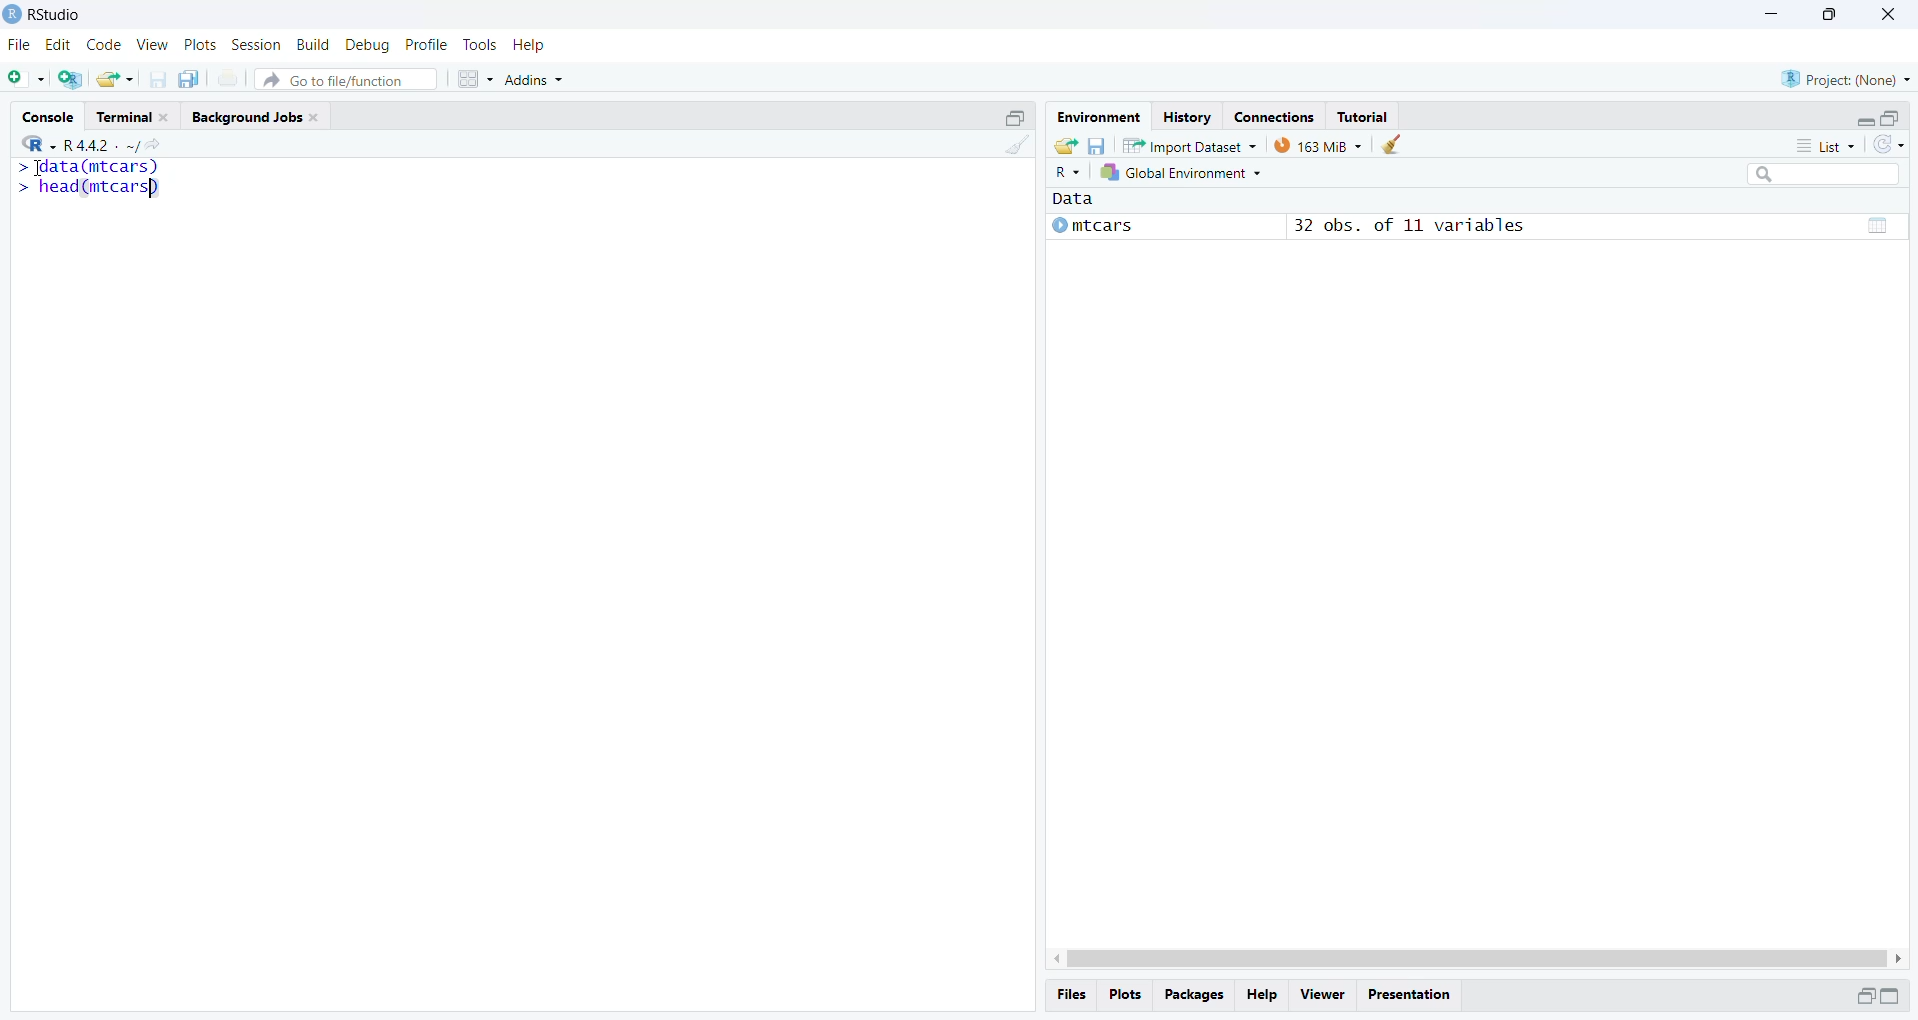  What do you see at coordinates (1018, 144) in the screenshot?
I see `clean` at bounding box center [1018, 144].